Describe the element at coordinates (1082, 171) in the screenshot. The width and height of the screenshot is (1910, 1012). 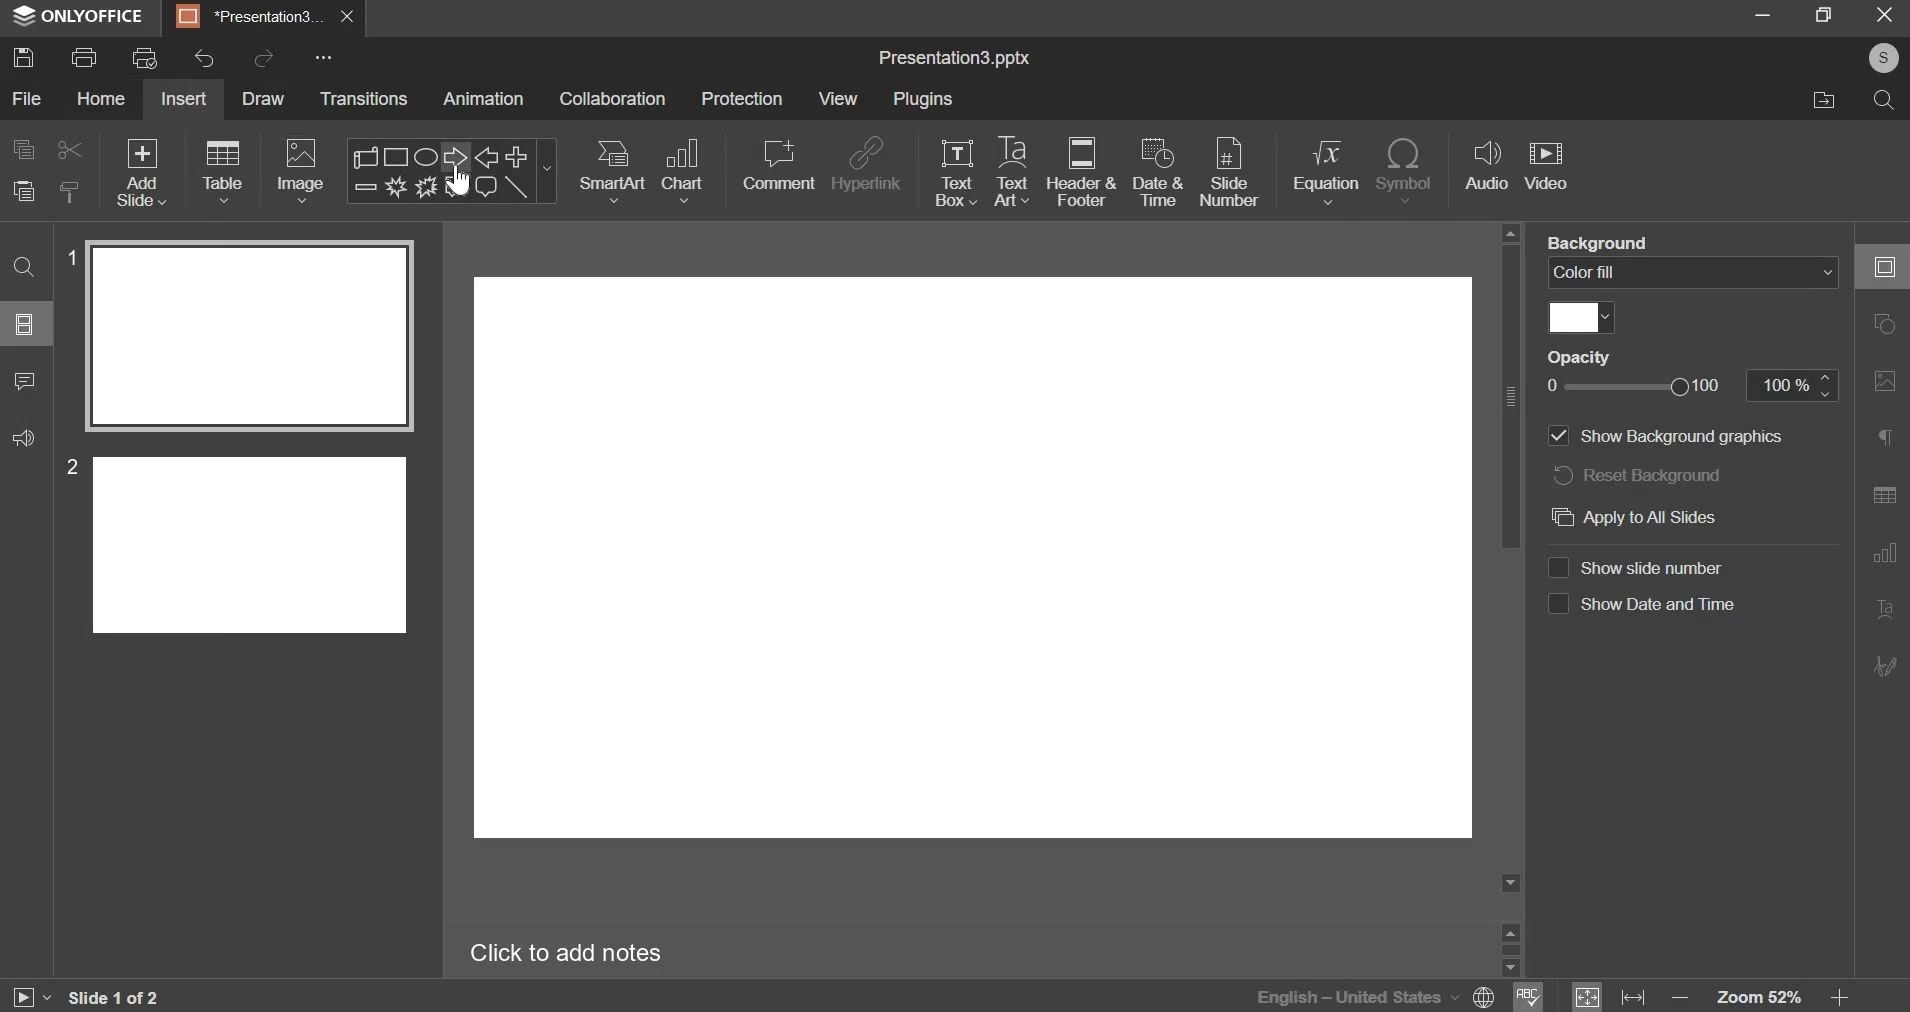
I see `header & footer` at that location.